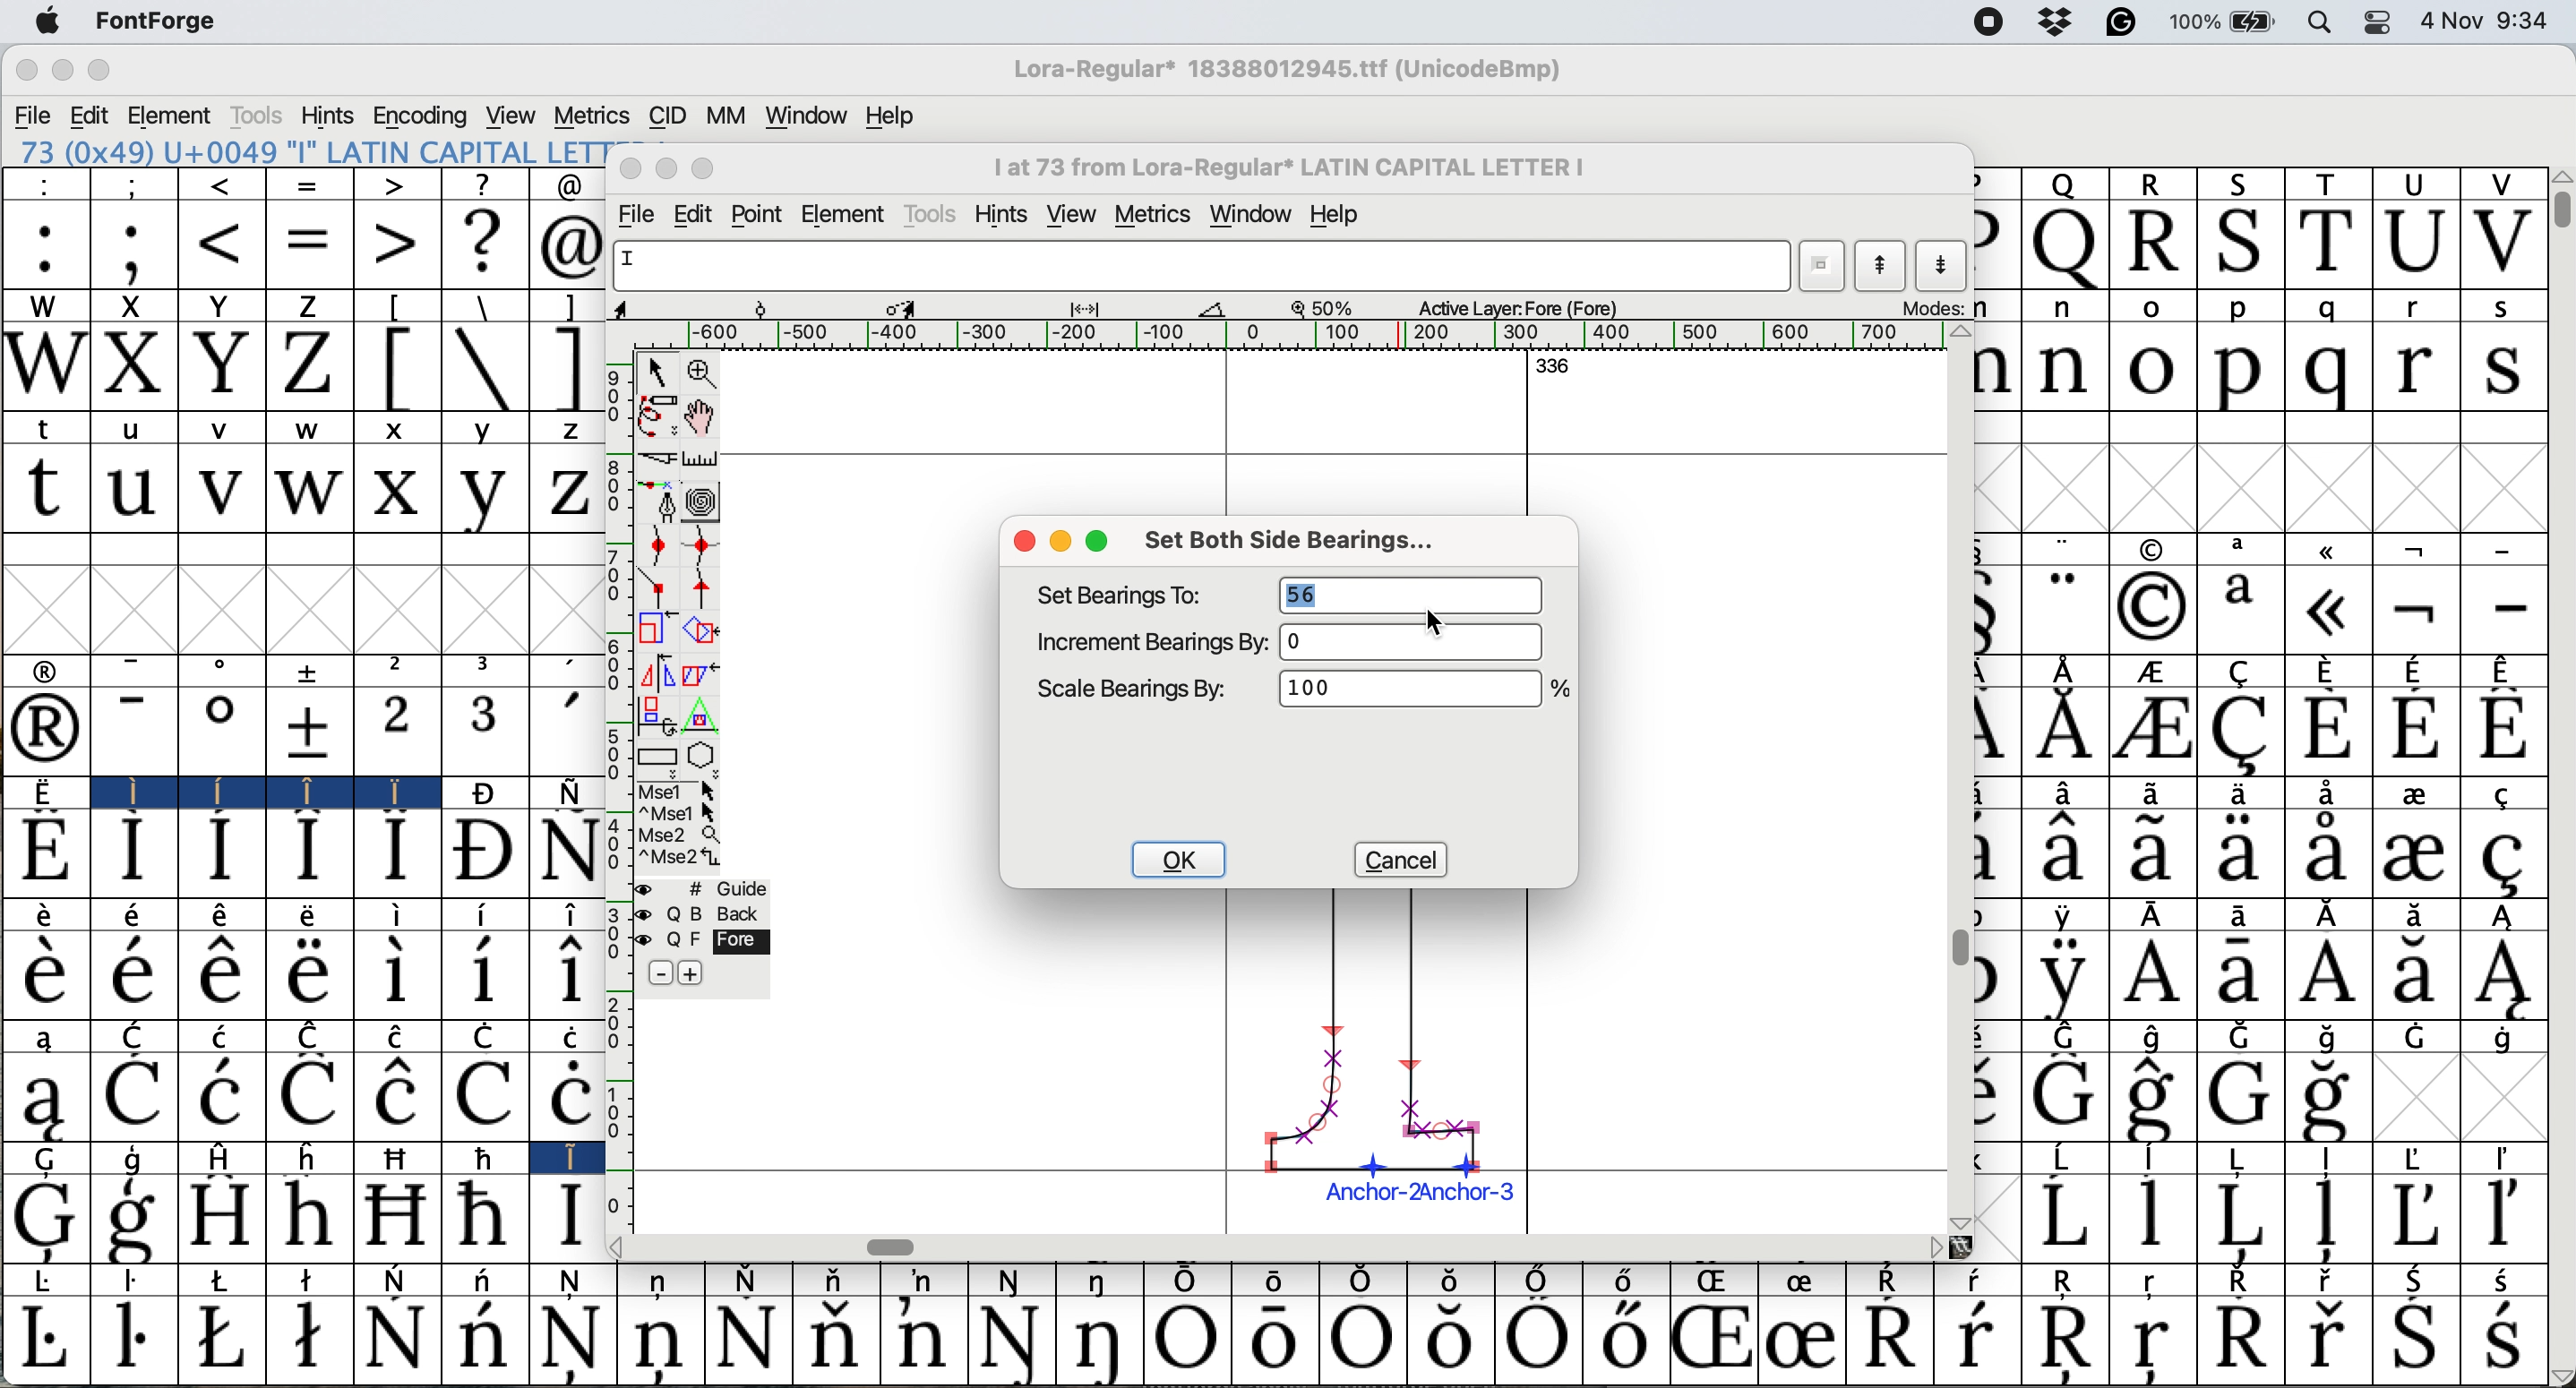 This screenshot has width=2576, height=1388. I want to click on I, so click(566, 1157).